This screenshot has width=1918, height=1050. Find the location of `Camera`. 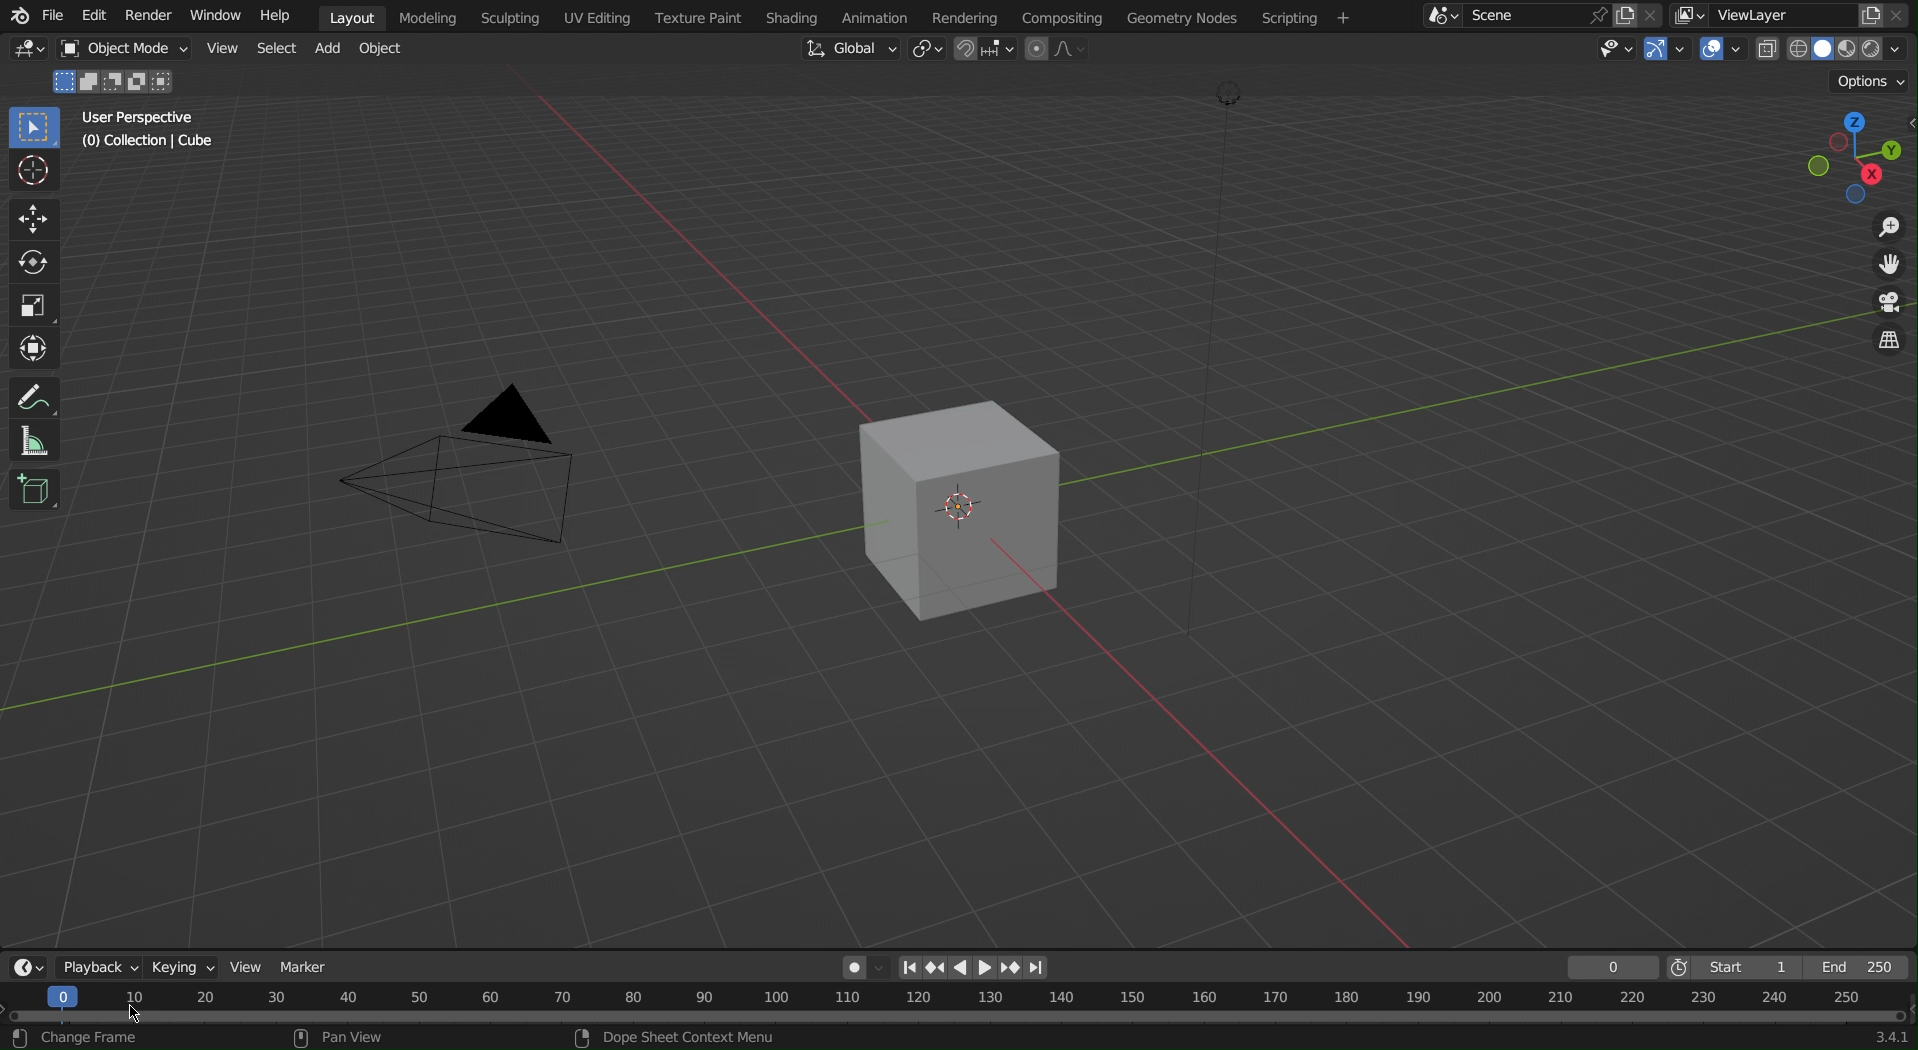

Camera is located at coordinates (492, 472).